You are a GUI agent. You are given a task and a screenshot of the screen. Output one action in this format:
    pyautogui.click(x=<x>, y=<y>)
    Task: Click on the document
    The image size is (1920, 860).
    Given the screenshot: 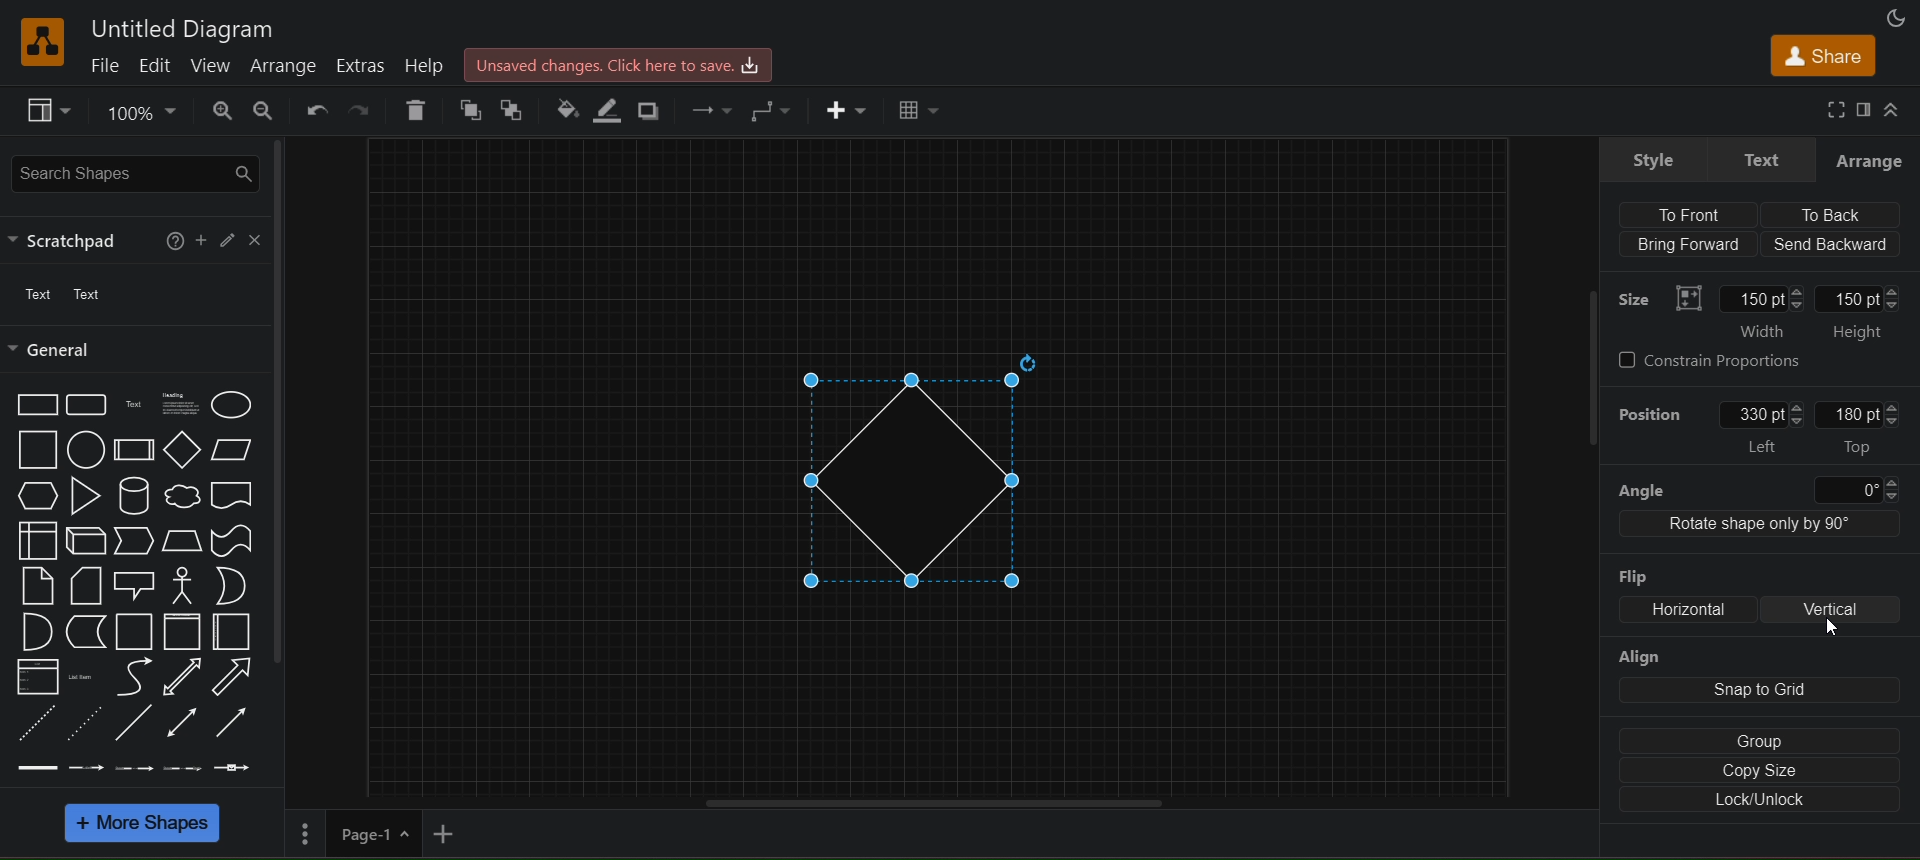 What is the action you would take?
    pyautogui.click(x=231, y=495)
    